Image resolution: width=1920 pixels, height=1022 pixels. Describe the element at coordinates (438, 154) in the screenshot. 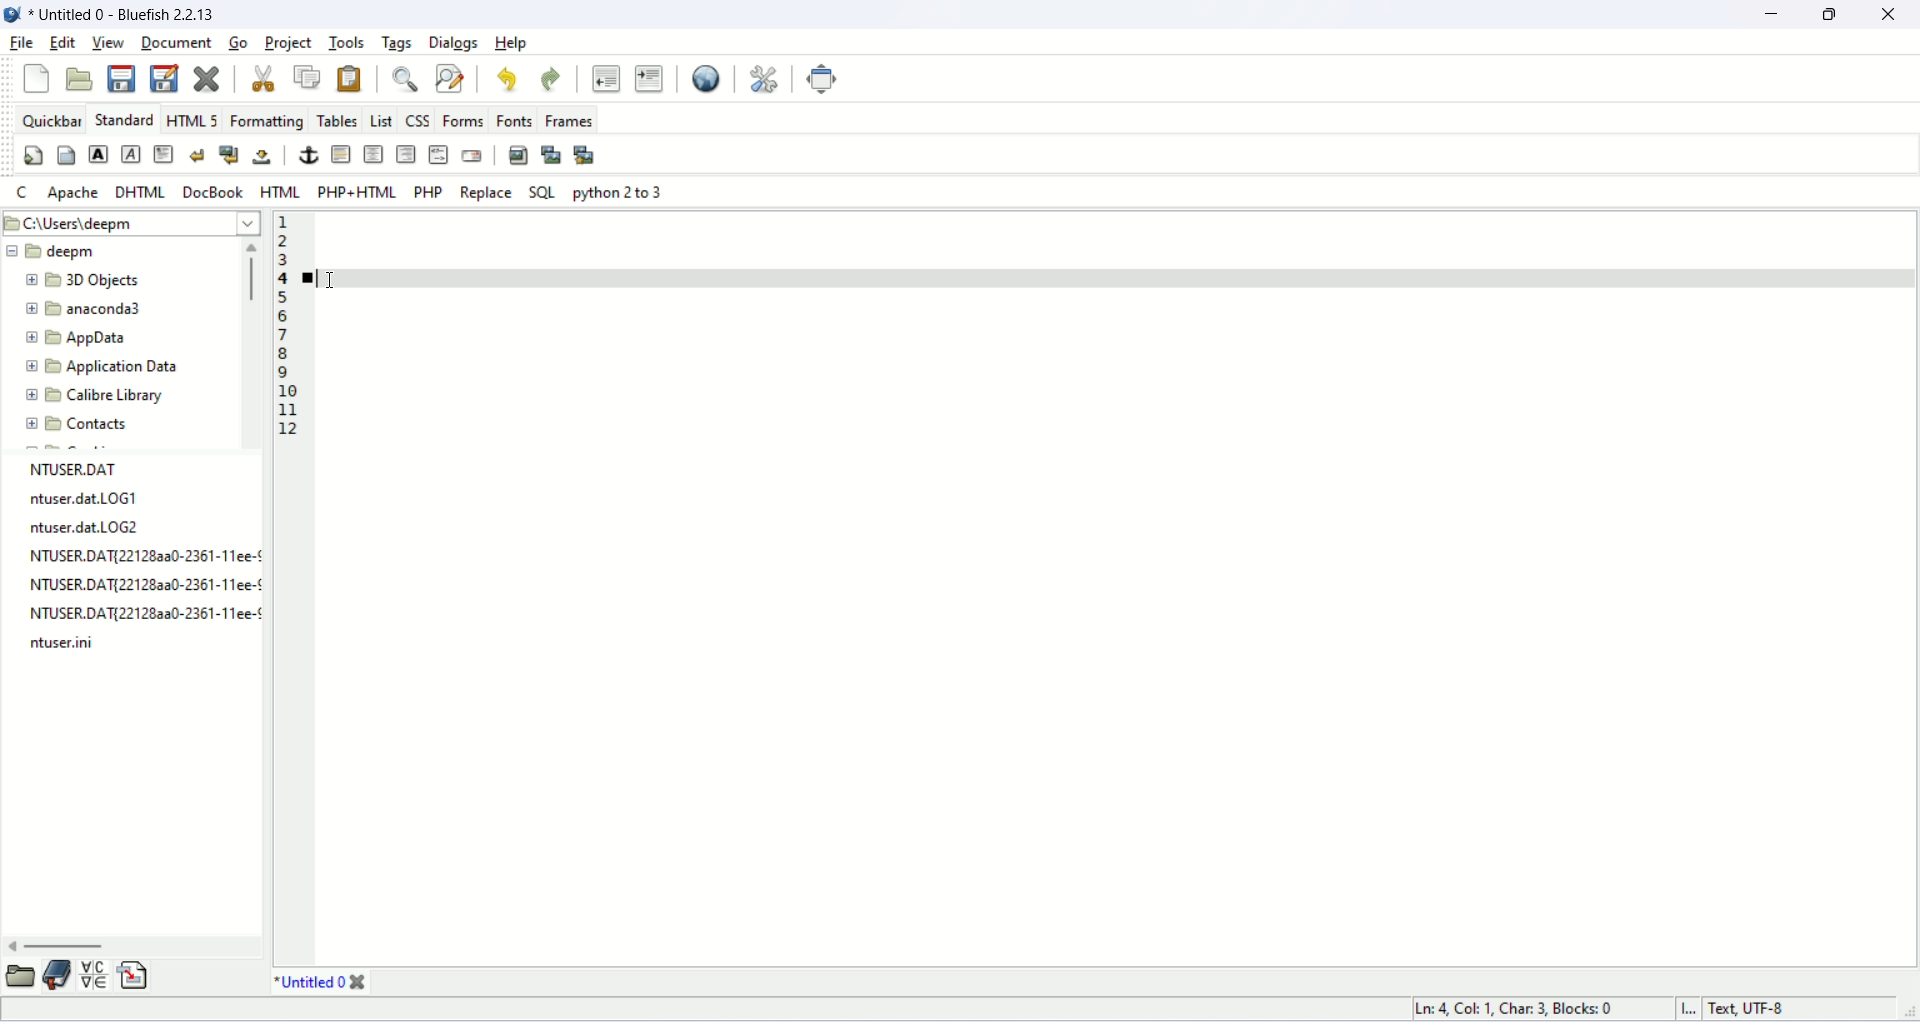

I see `HTML COMMENT` at that location.